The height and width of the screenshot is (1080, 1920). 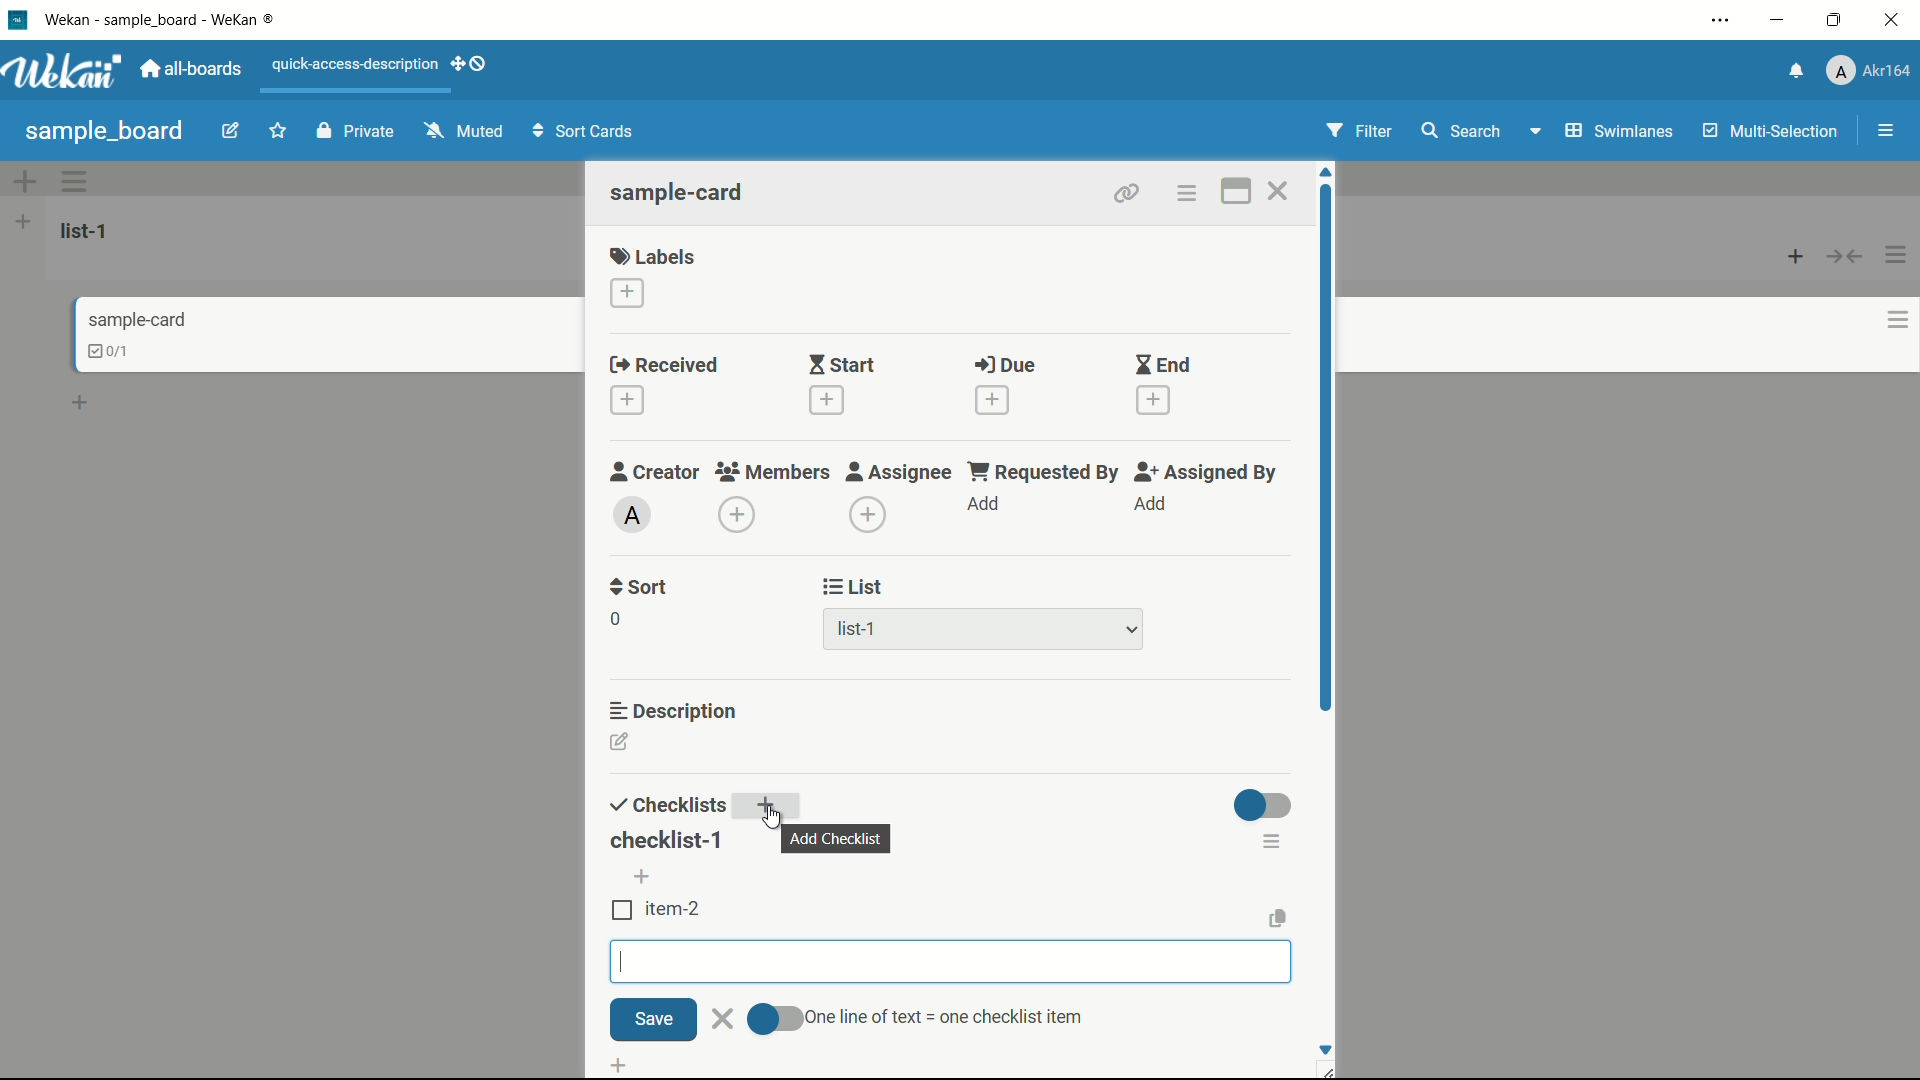 I want to click on show-desktop-drag-handles, so click(x=472, y=62).